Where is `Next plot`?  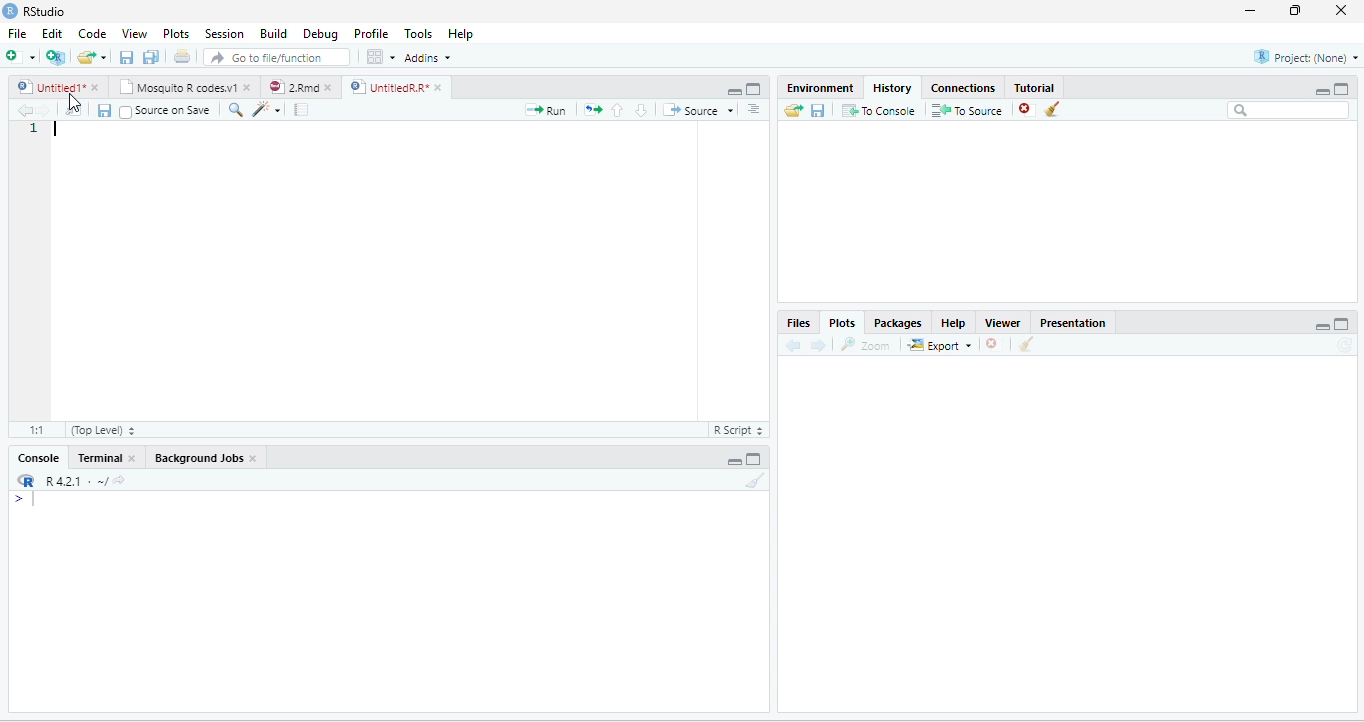 Next plot is located at coordinates (818, 345).